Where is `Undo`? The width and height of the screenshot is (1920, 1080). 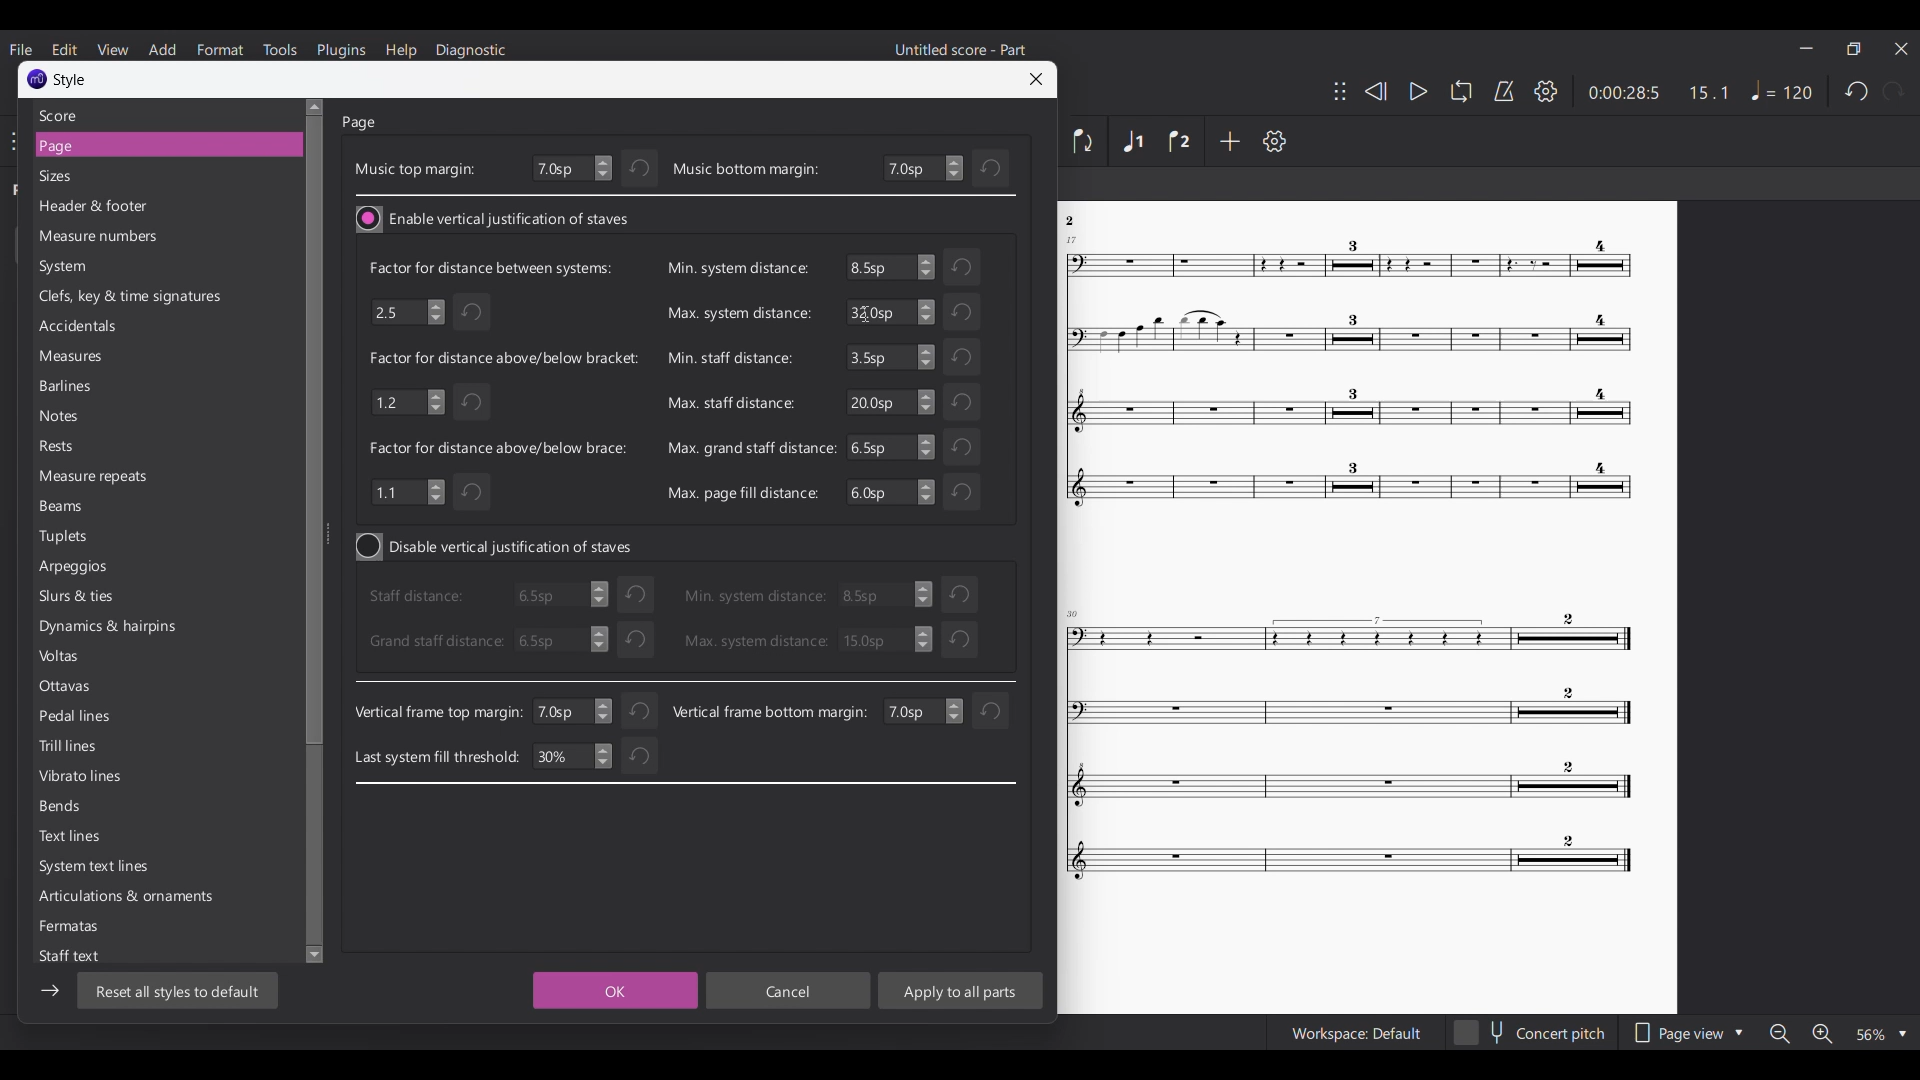 Undo is located at coordinates (475, 312).